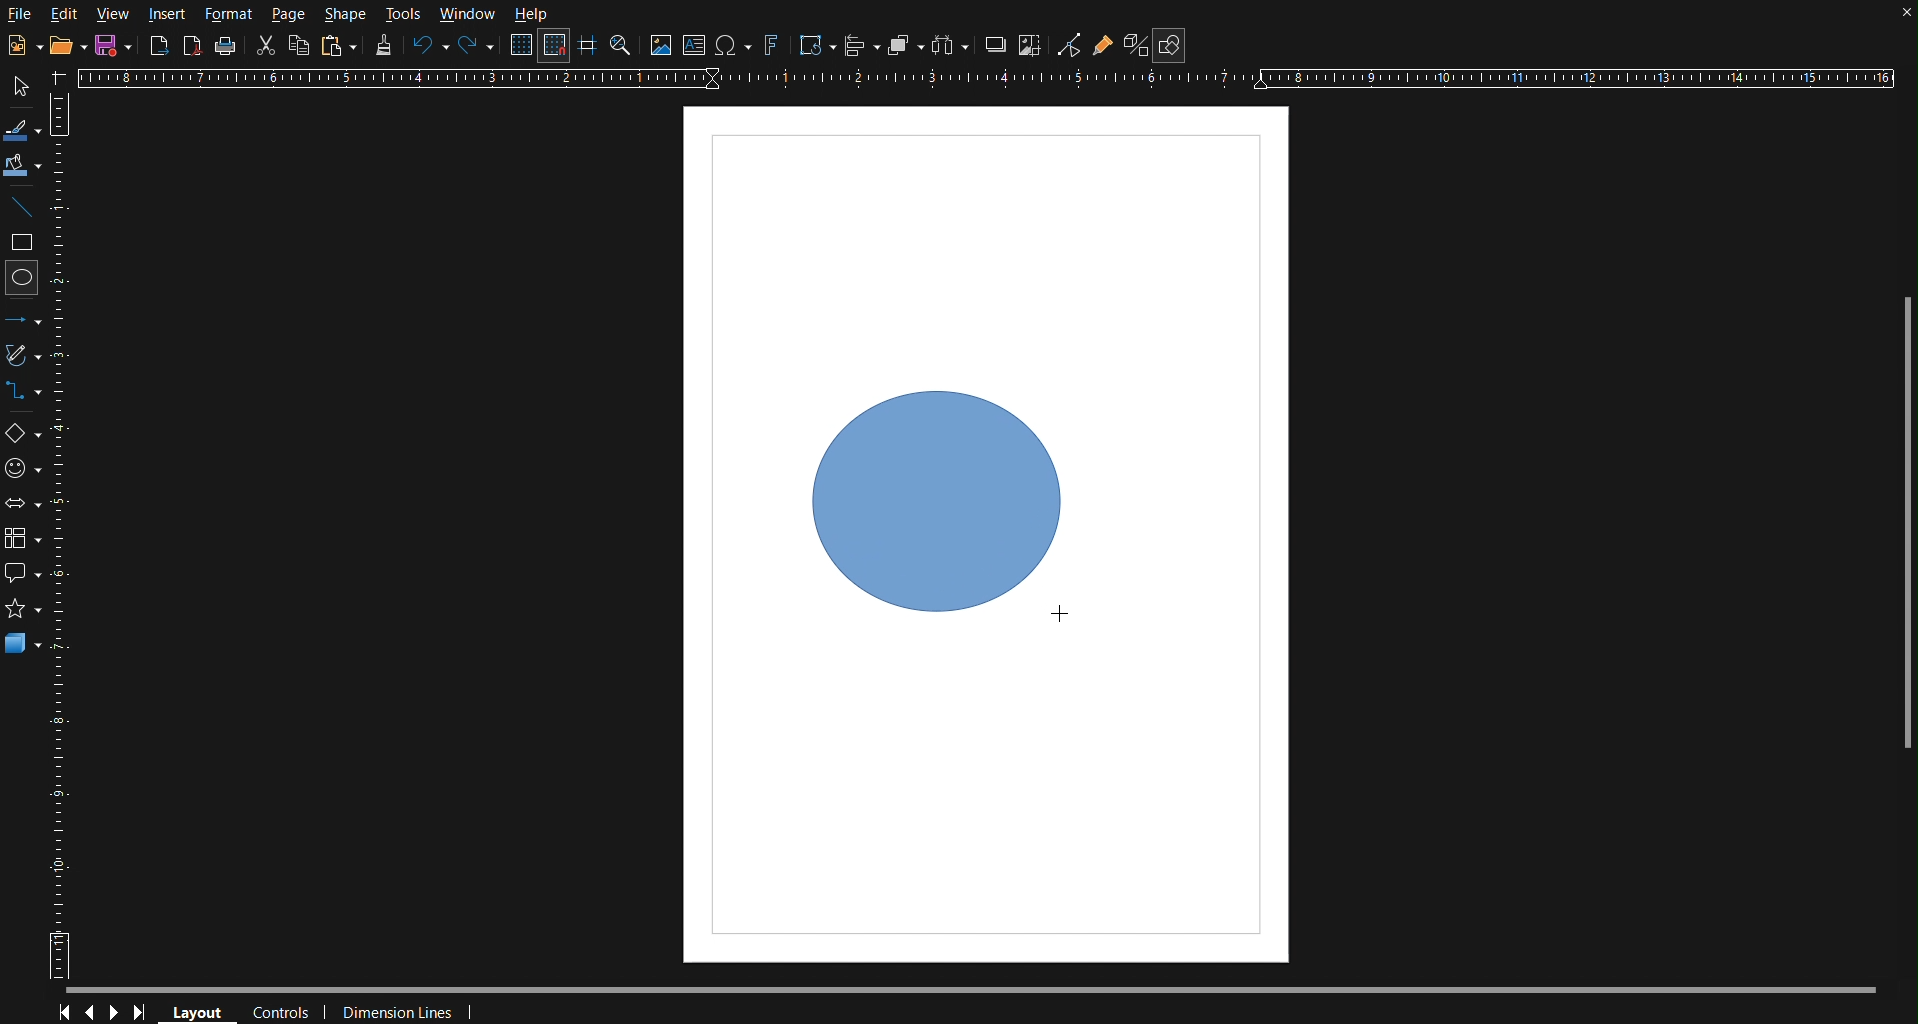 The height and width of the screenshot is (1024, 1918). What do you see at coordinates (65, 13) in the screenshot?
I see `Edit` at bounding box center [65, 13].